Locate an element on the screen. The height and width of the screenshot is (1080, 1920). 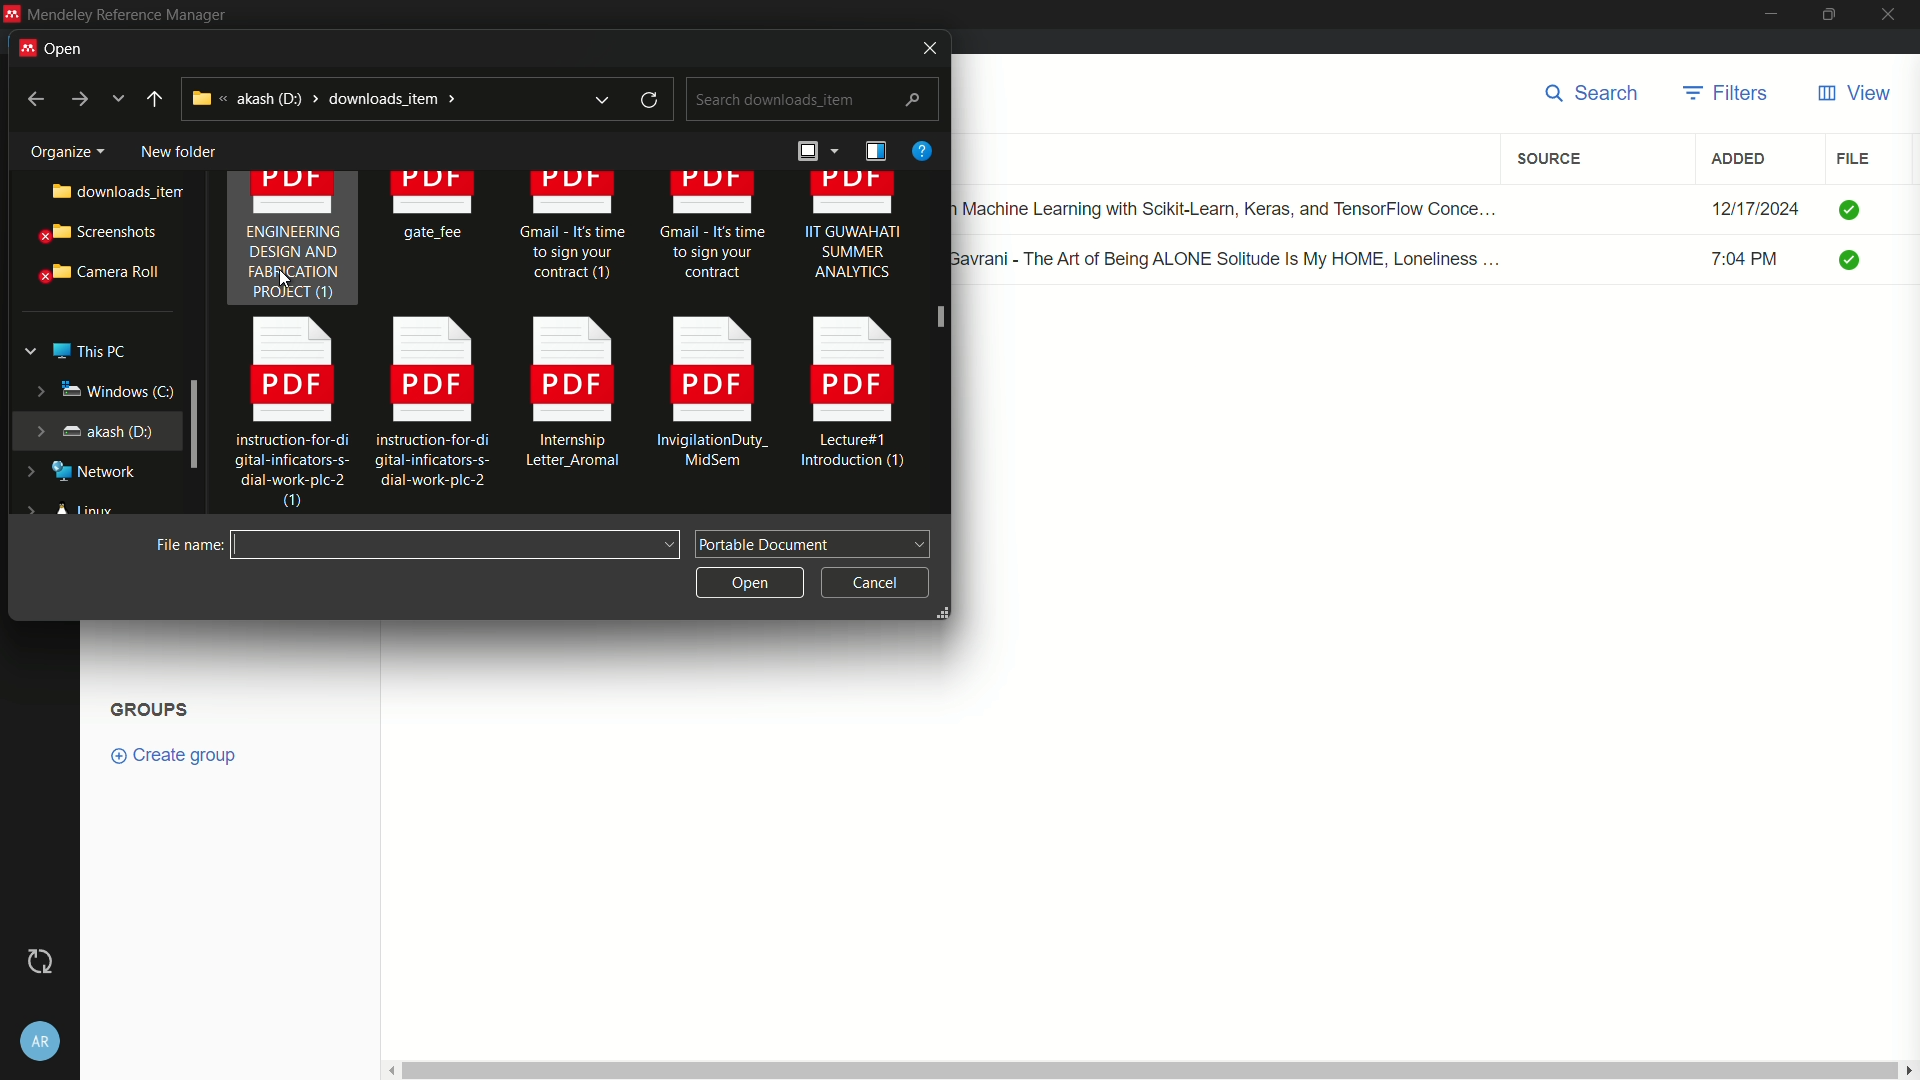
account settings is located at coordinates (41, 1037).